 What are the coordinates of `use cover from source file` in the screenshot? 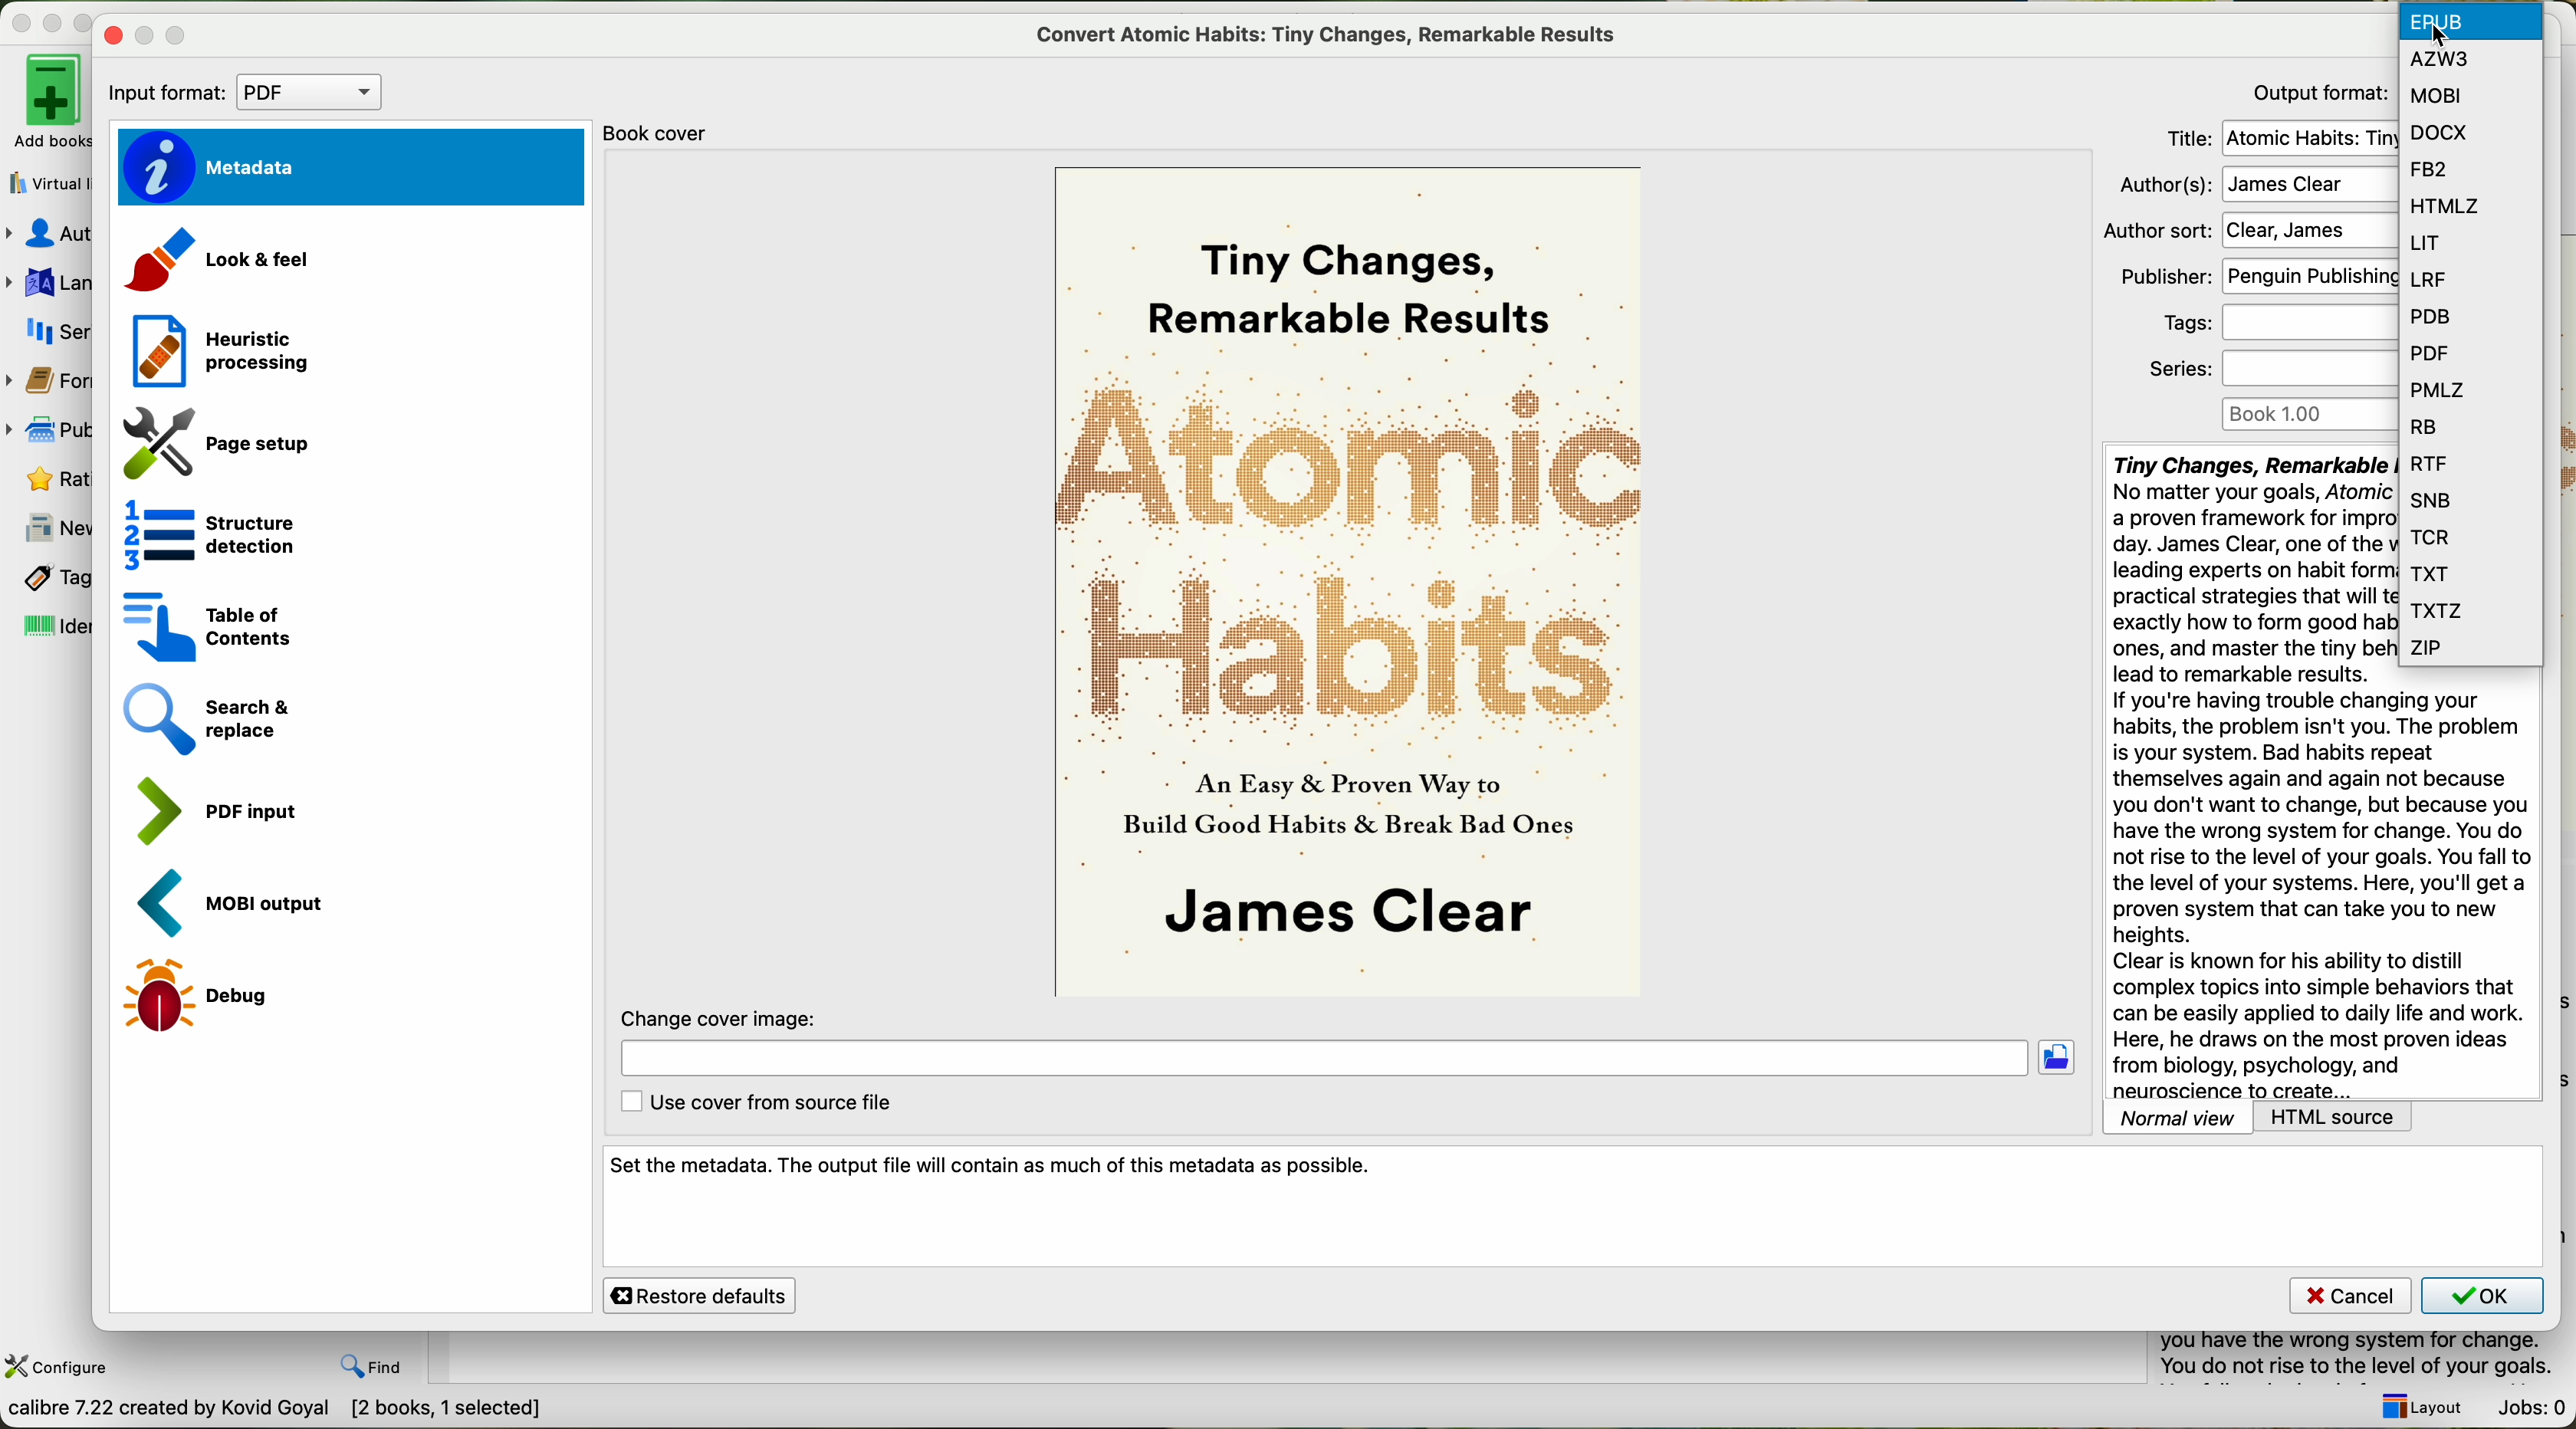 It's located at (760, 1103).